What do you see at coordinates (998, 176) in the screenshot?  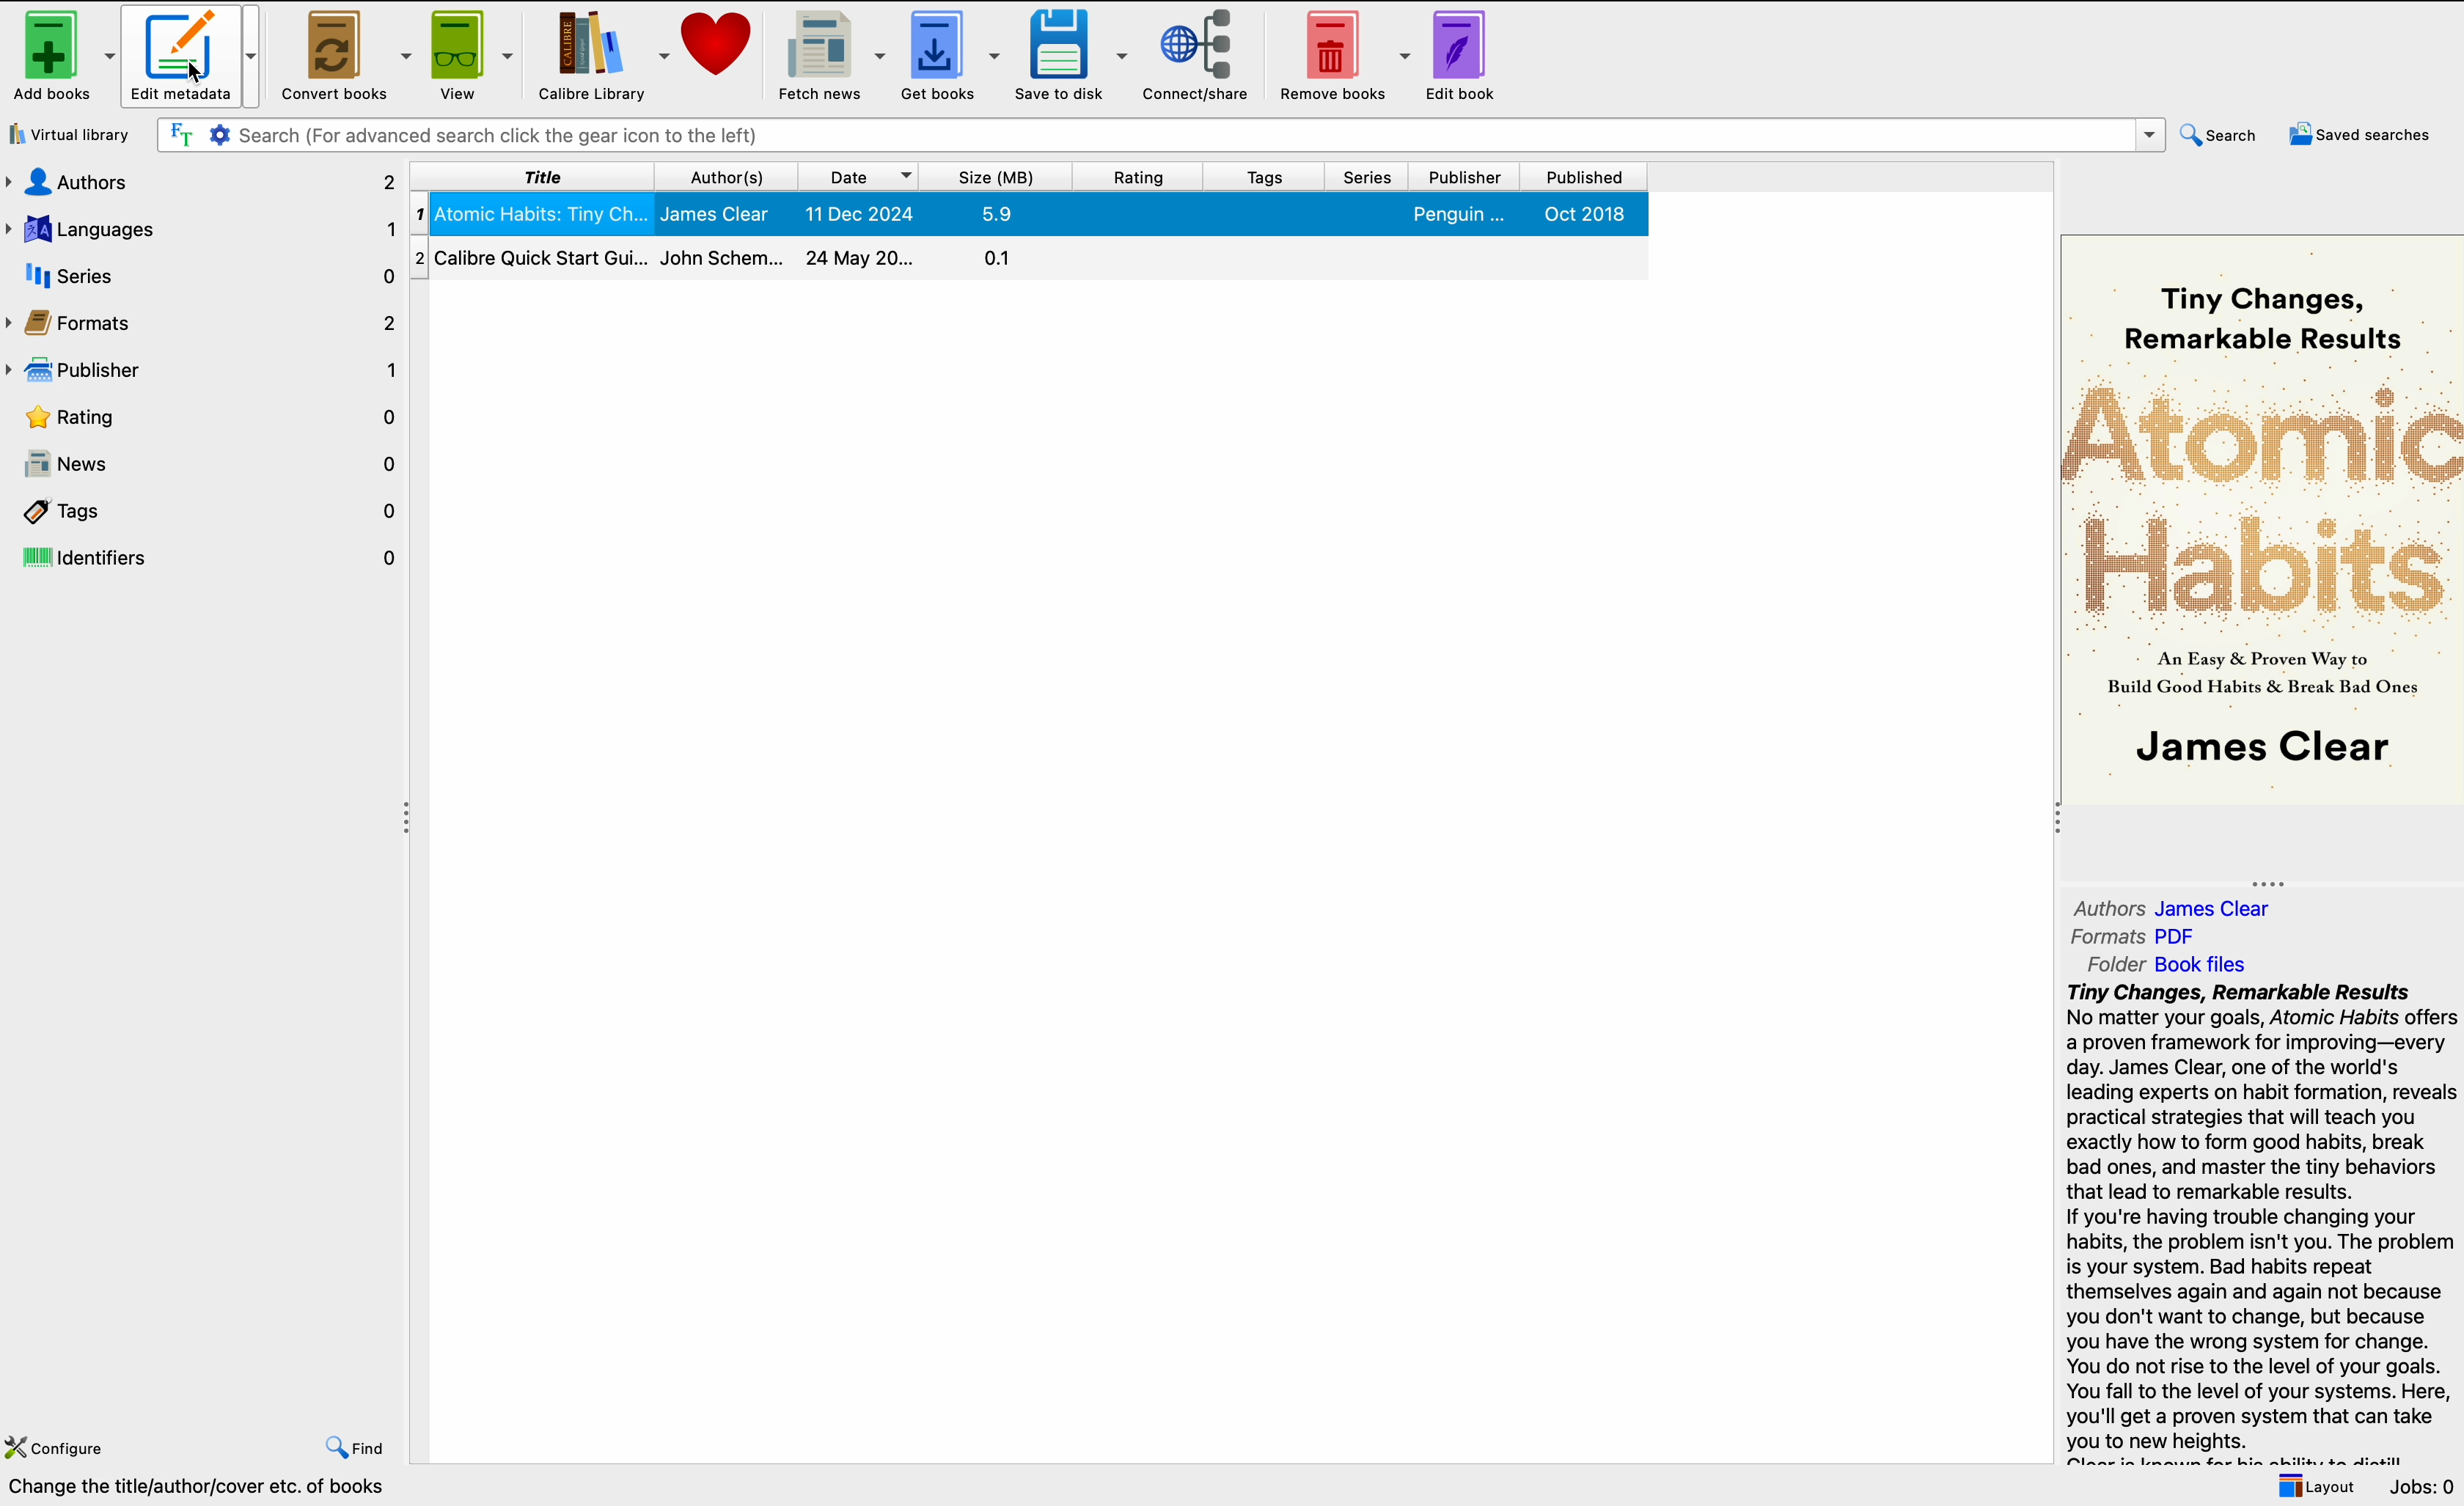 I see `size` at bounding box center [998, 176].